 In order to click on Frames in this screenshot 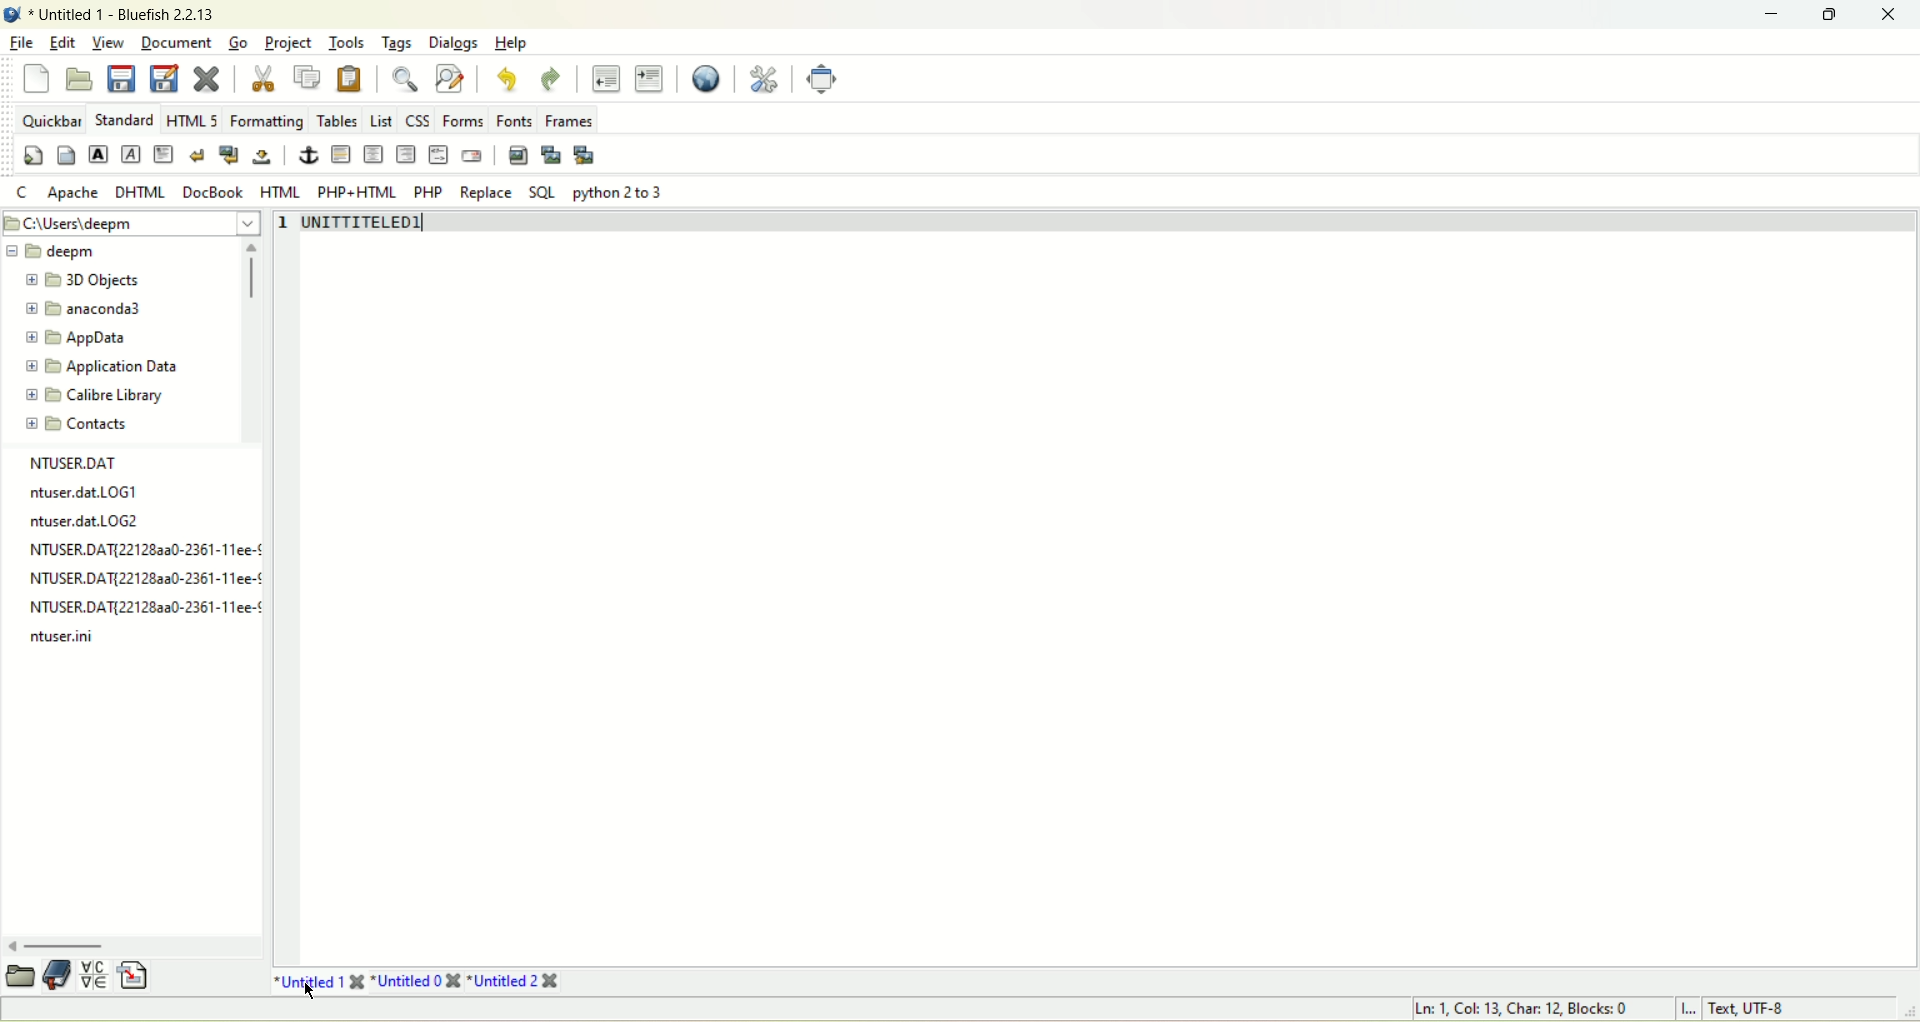, I will do `click(574, 118)`.